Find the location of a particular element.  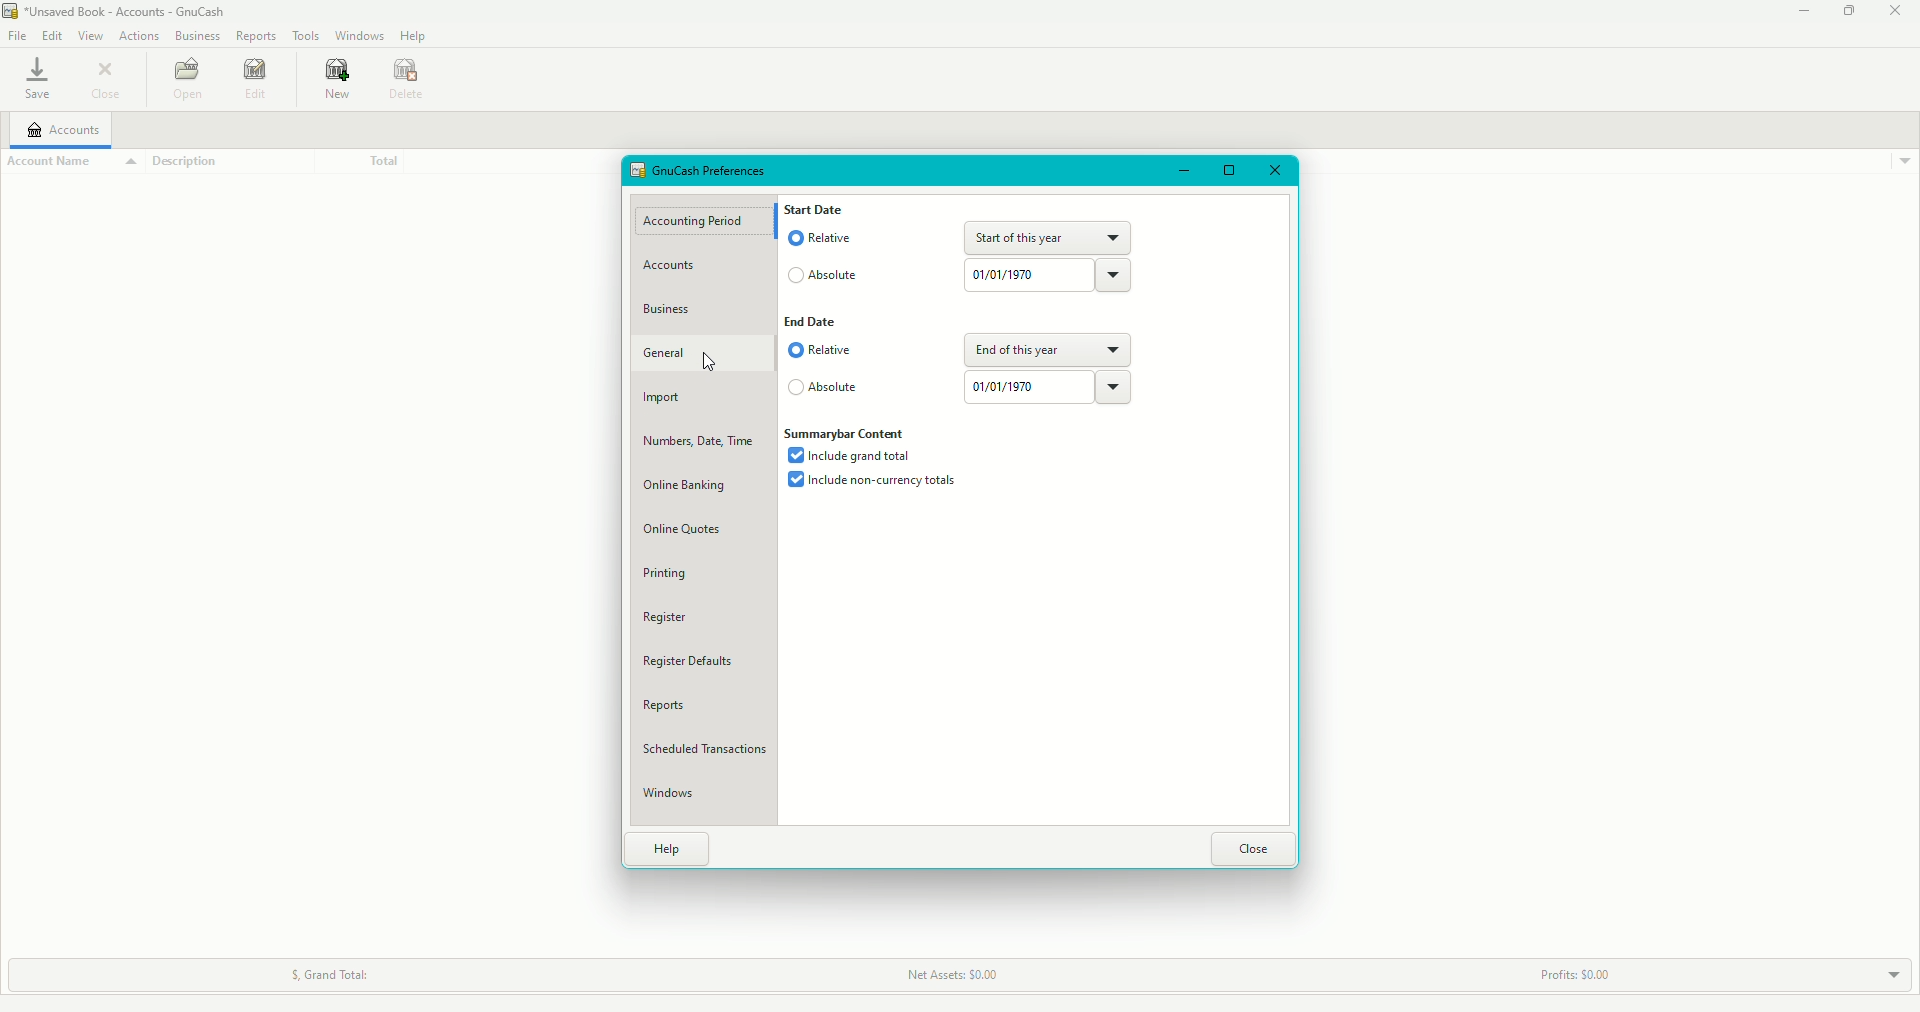

Absolute is located at coordinates (832, 388).